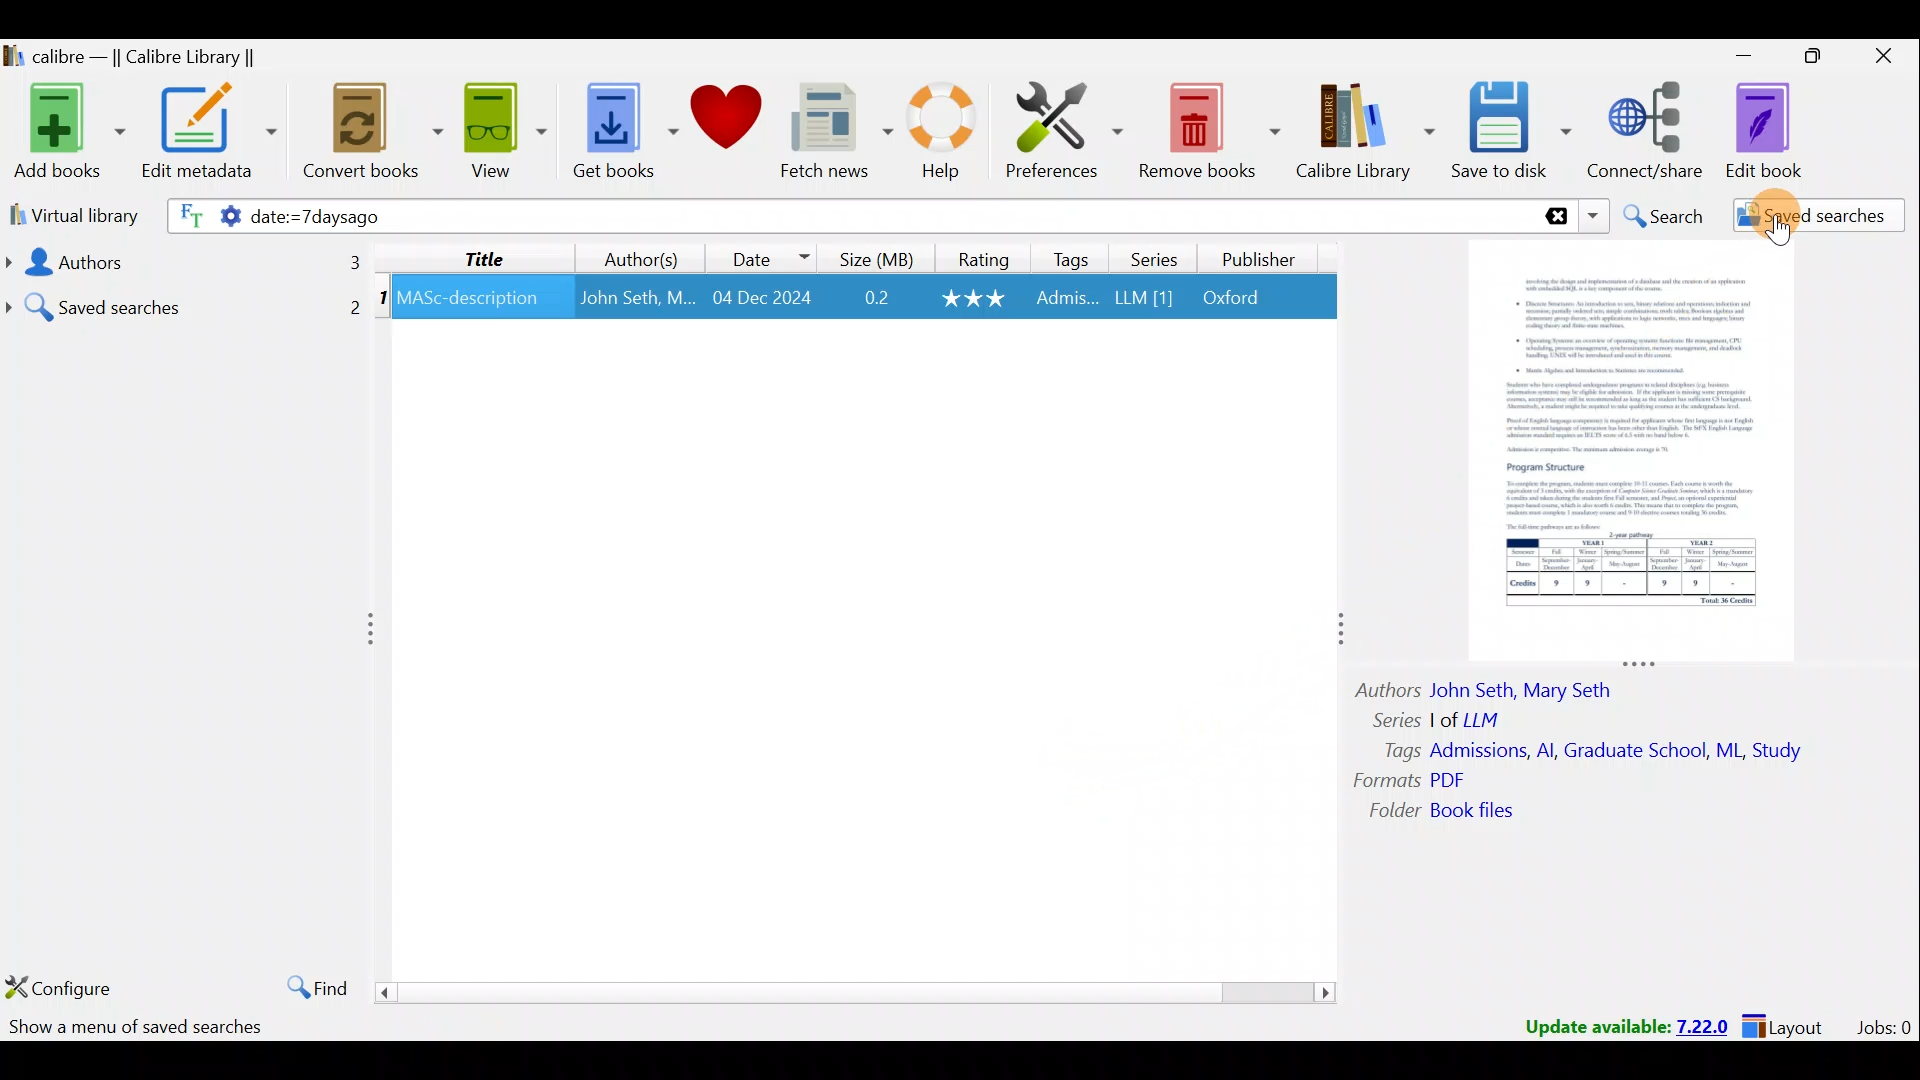  I want to click on Cursor, so click(1775, 210).